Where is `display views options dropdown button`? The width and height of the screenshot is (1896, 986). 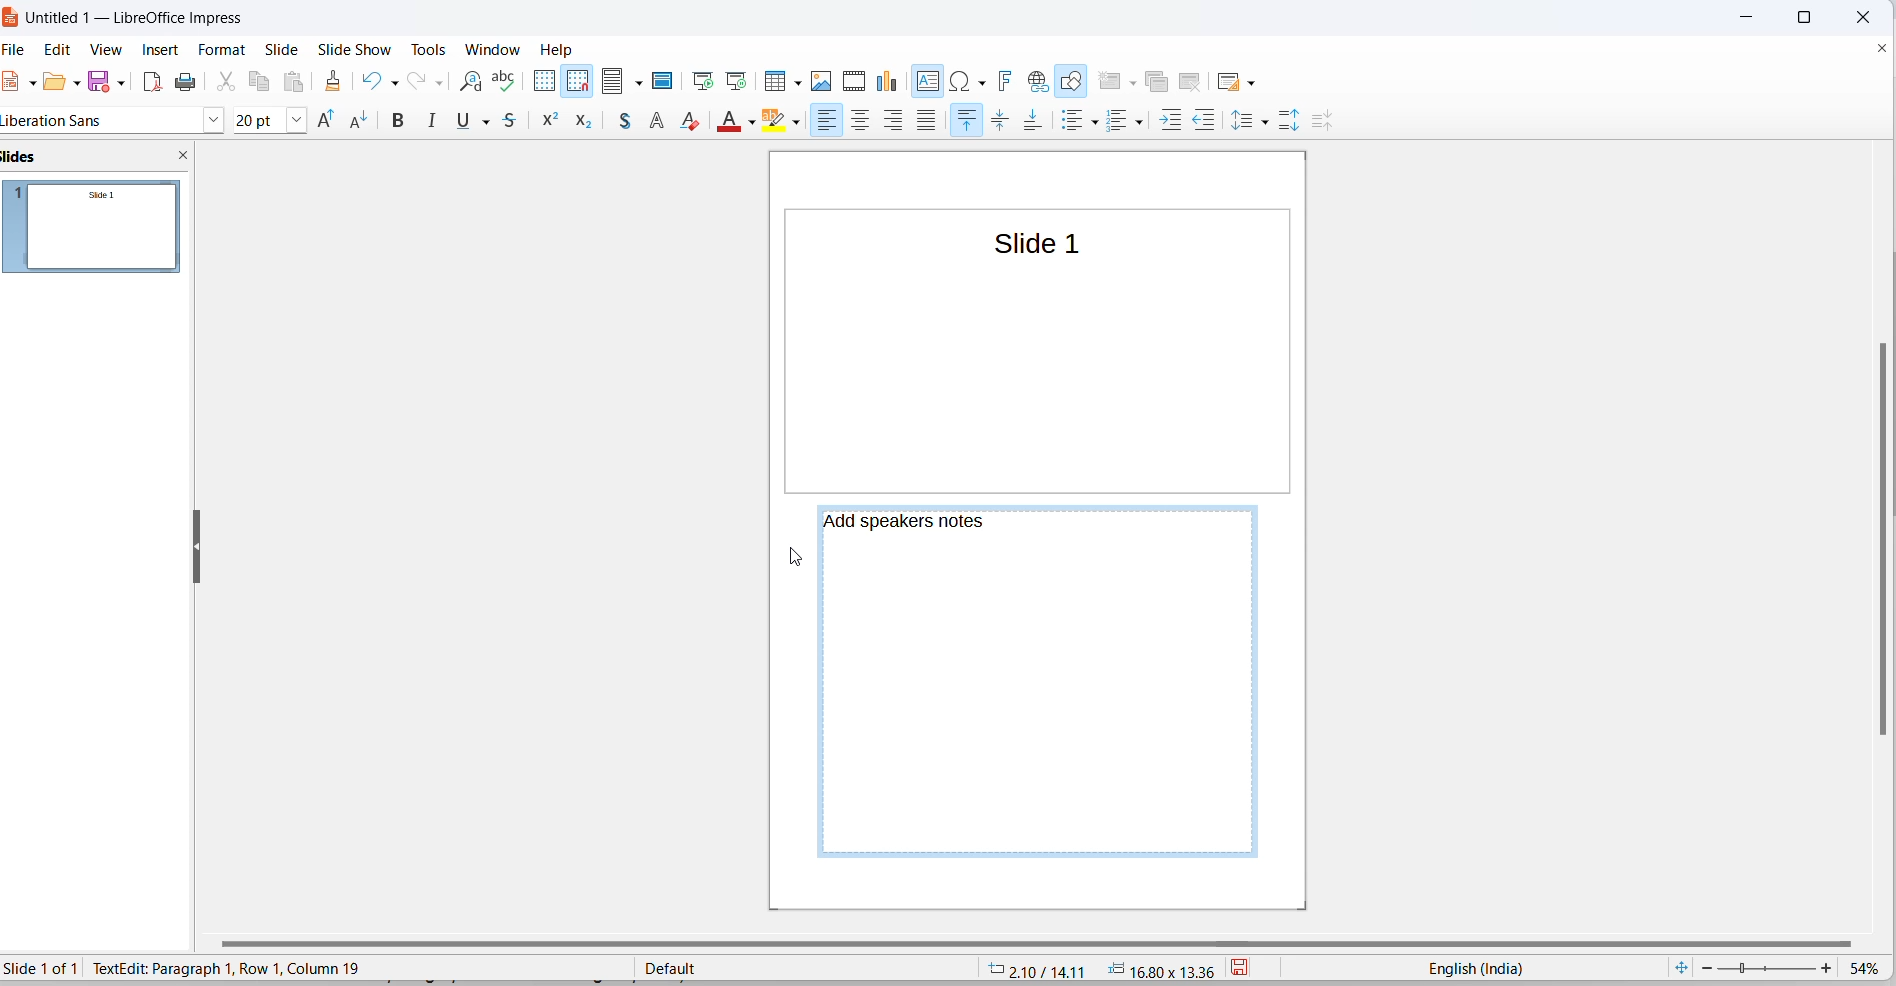 display views options dropdown button is located at coordinates (642, 82).